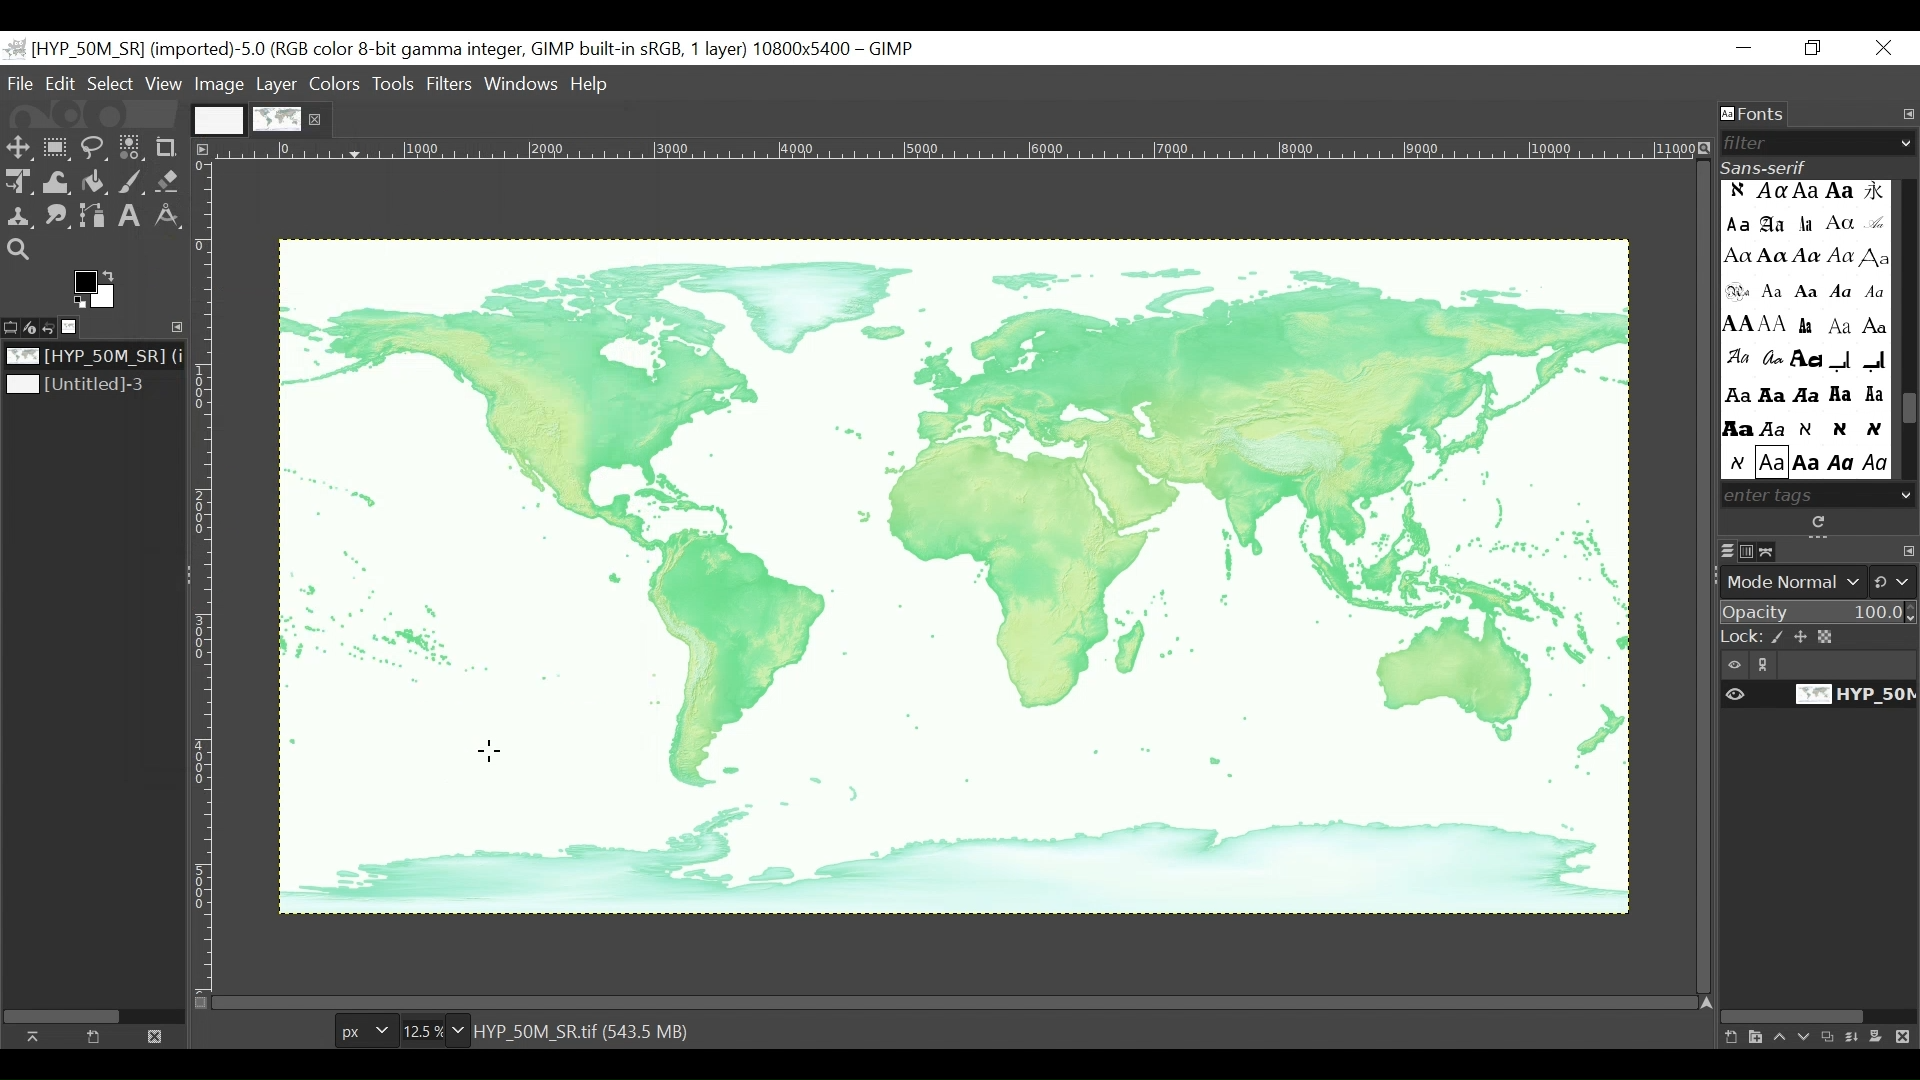 Image resolution: width=1920 pixels, height=1080 pixels. I want to click on Crop Tool, so click(170, 147).